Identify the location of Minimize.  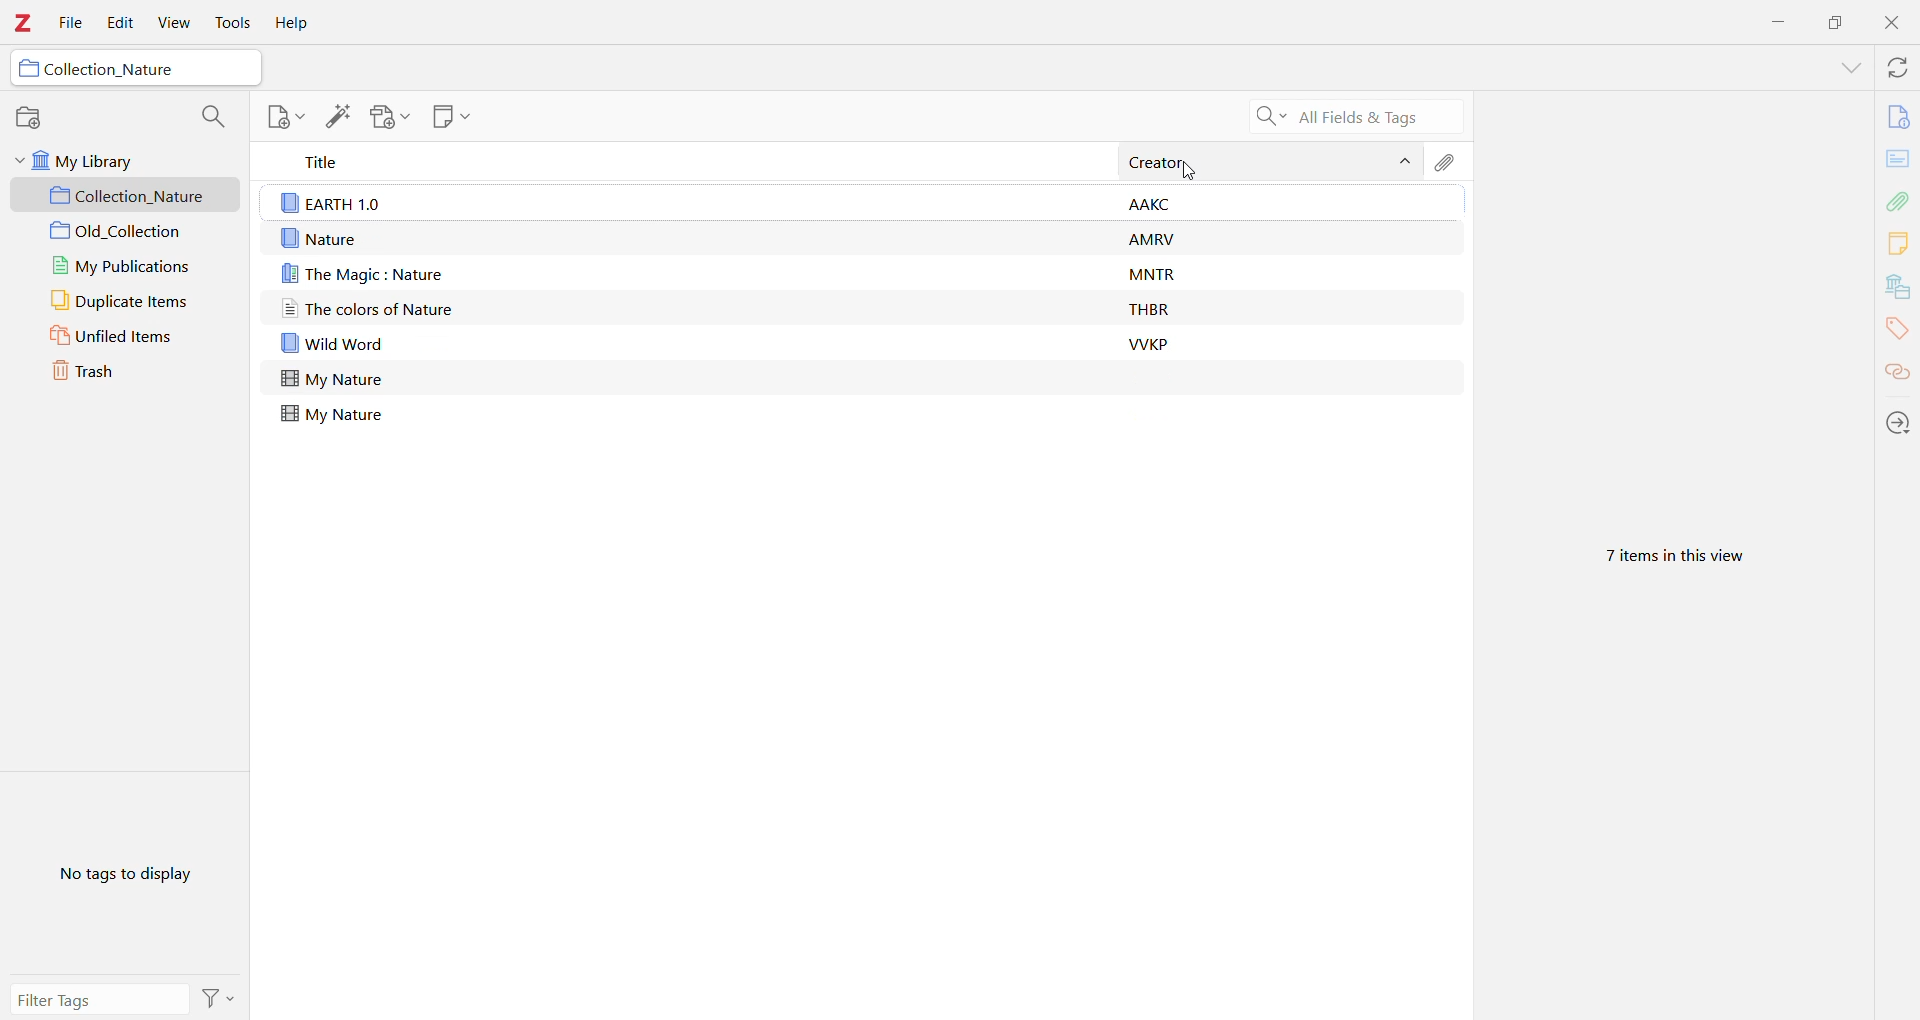
(1778, 22).